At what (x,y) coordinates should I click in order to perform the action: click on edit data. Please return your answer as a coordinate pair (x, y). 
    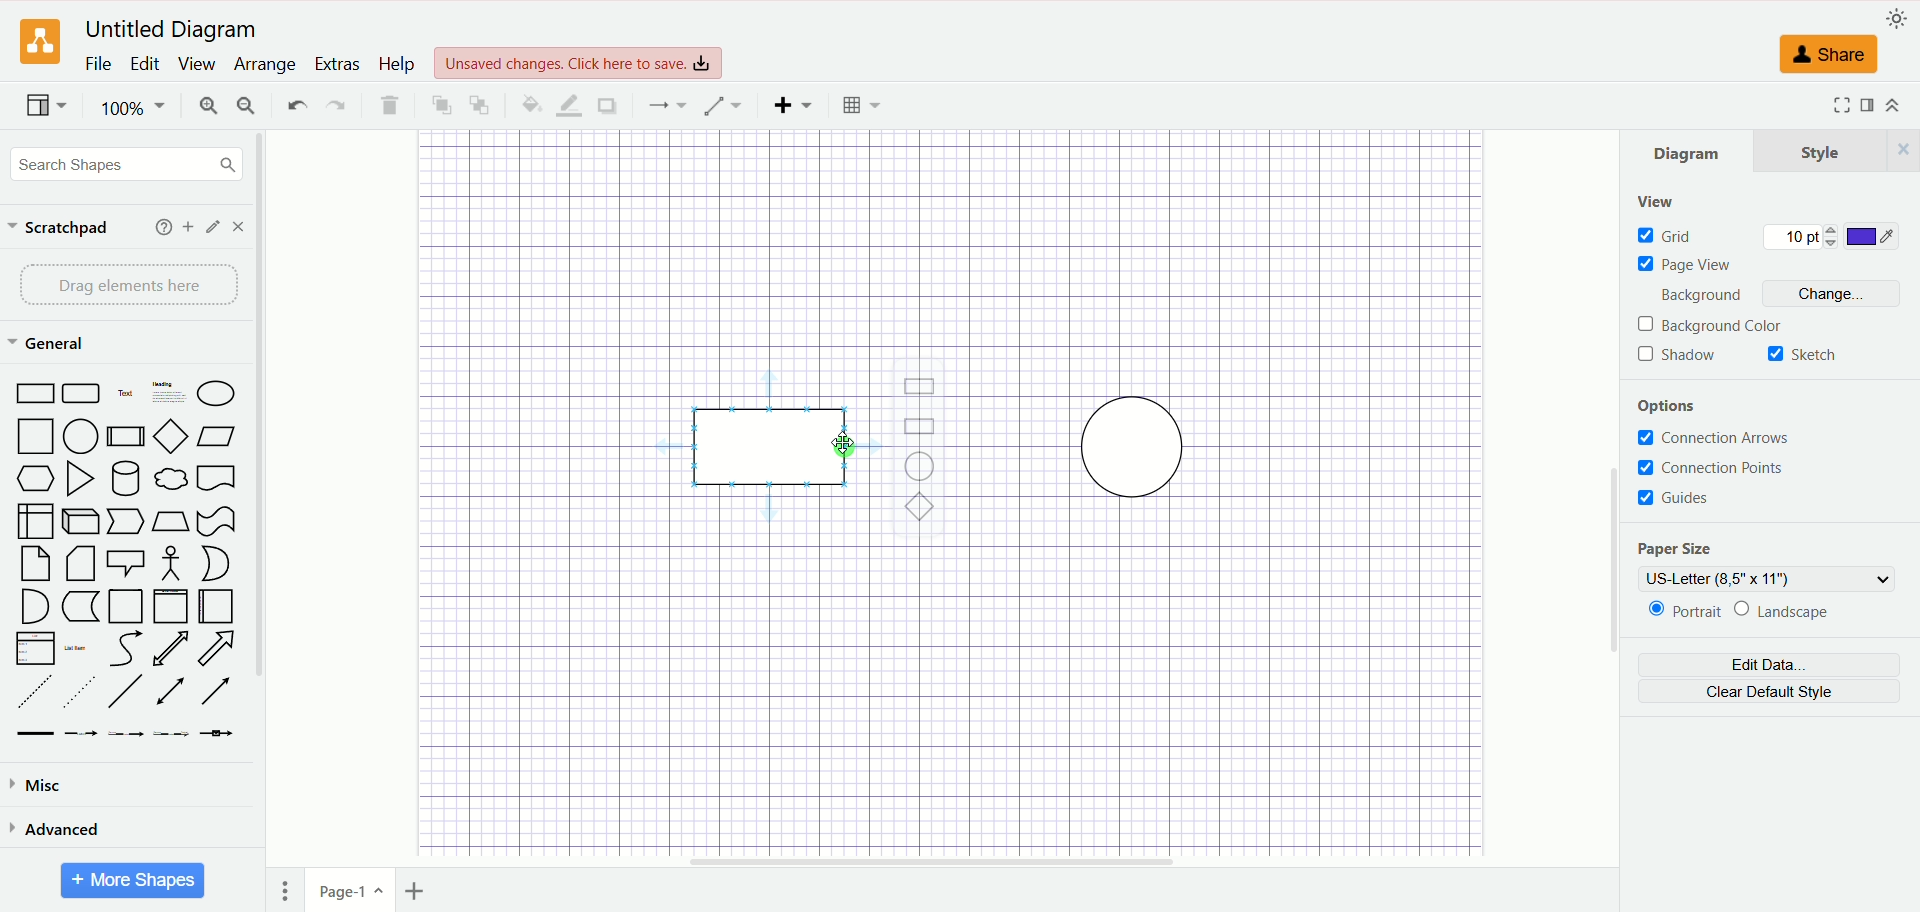
    Looking at the image, I should click on (1772, 664).